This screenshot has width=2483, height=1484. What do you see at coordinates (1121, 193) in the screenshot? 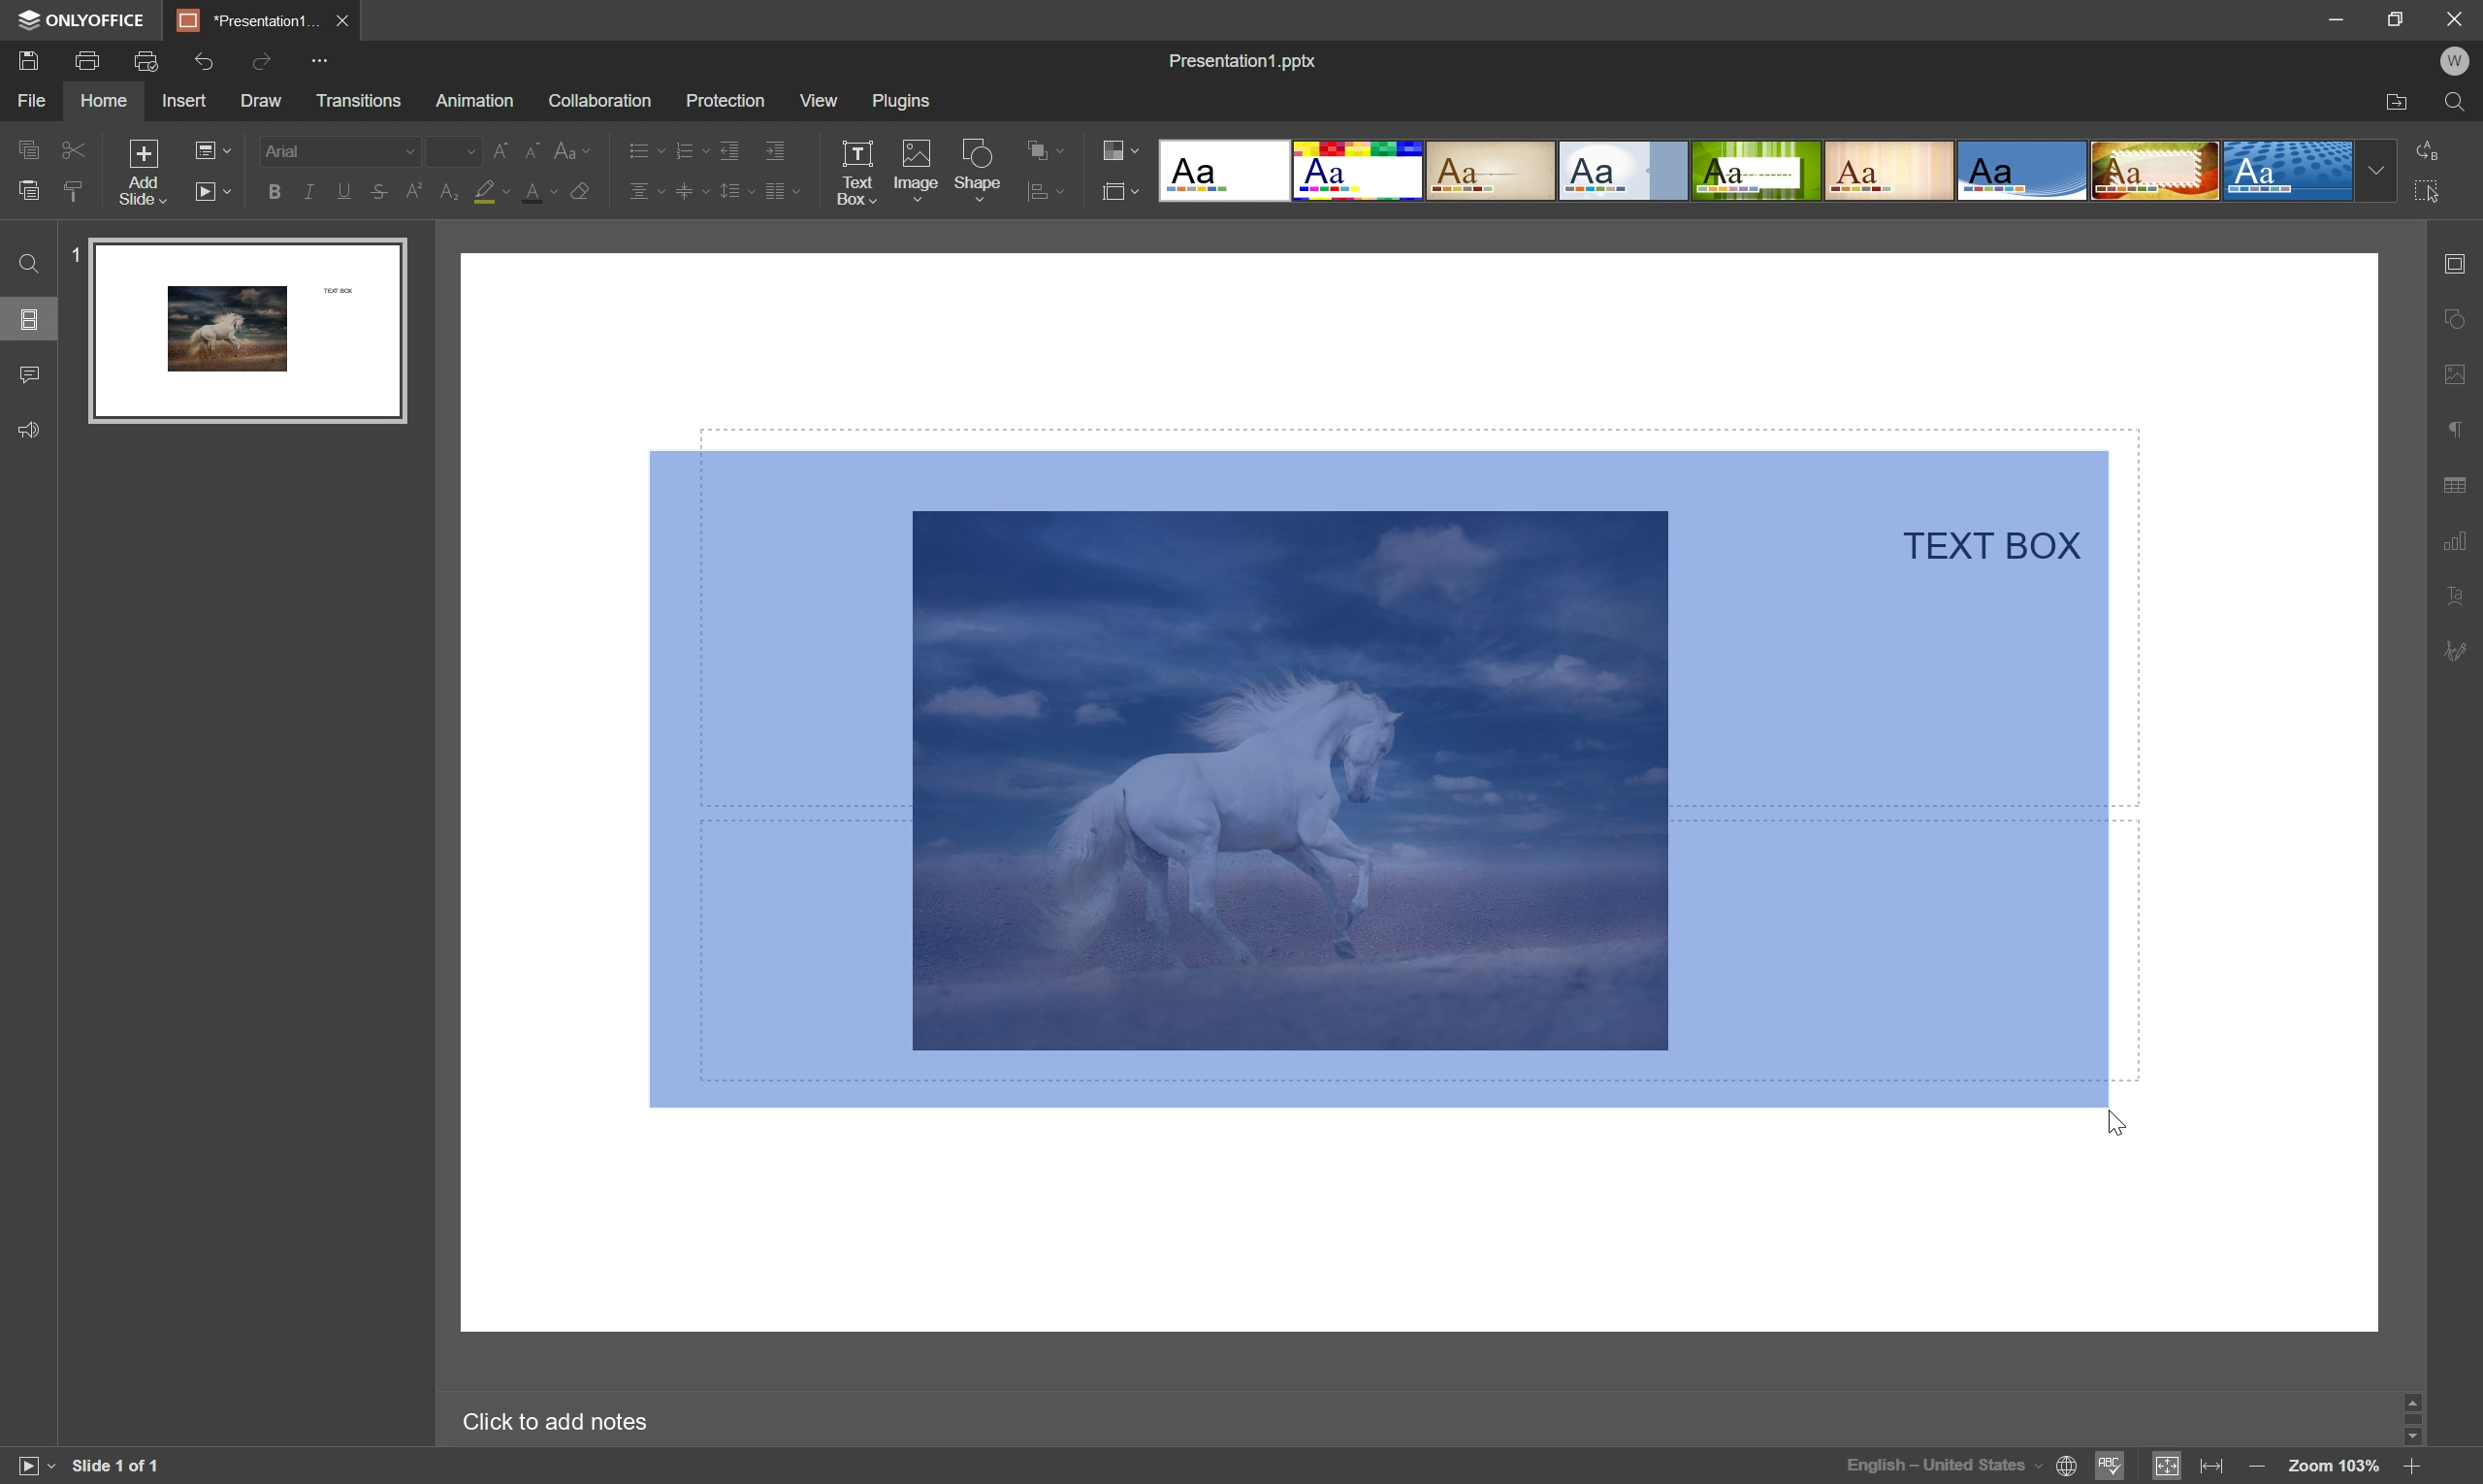
I see `select slide size` at bounding box center [1121, 193].